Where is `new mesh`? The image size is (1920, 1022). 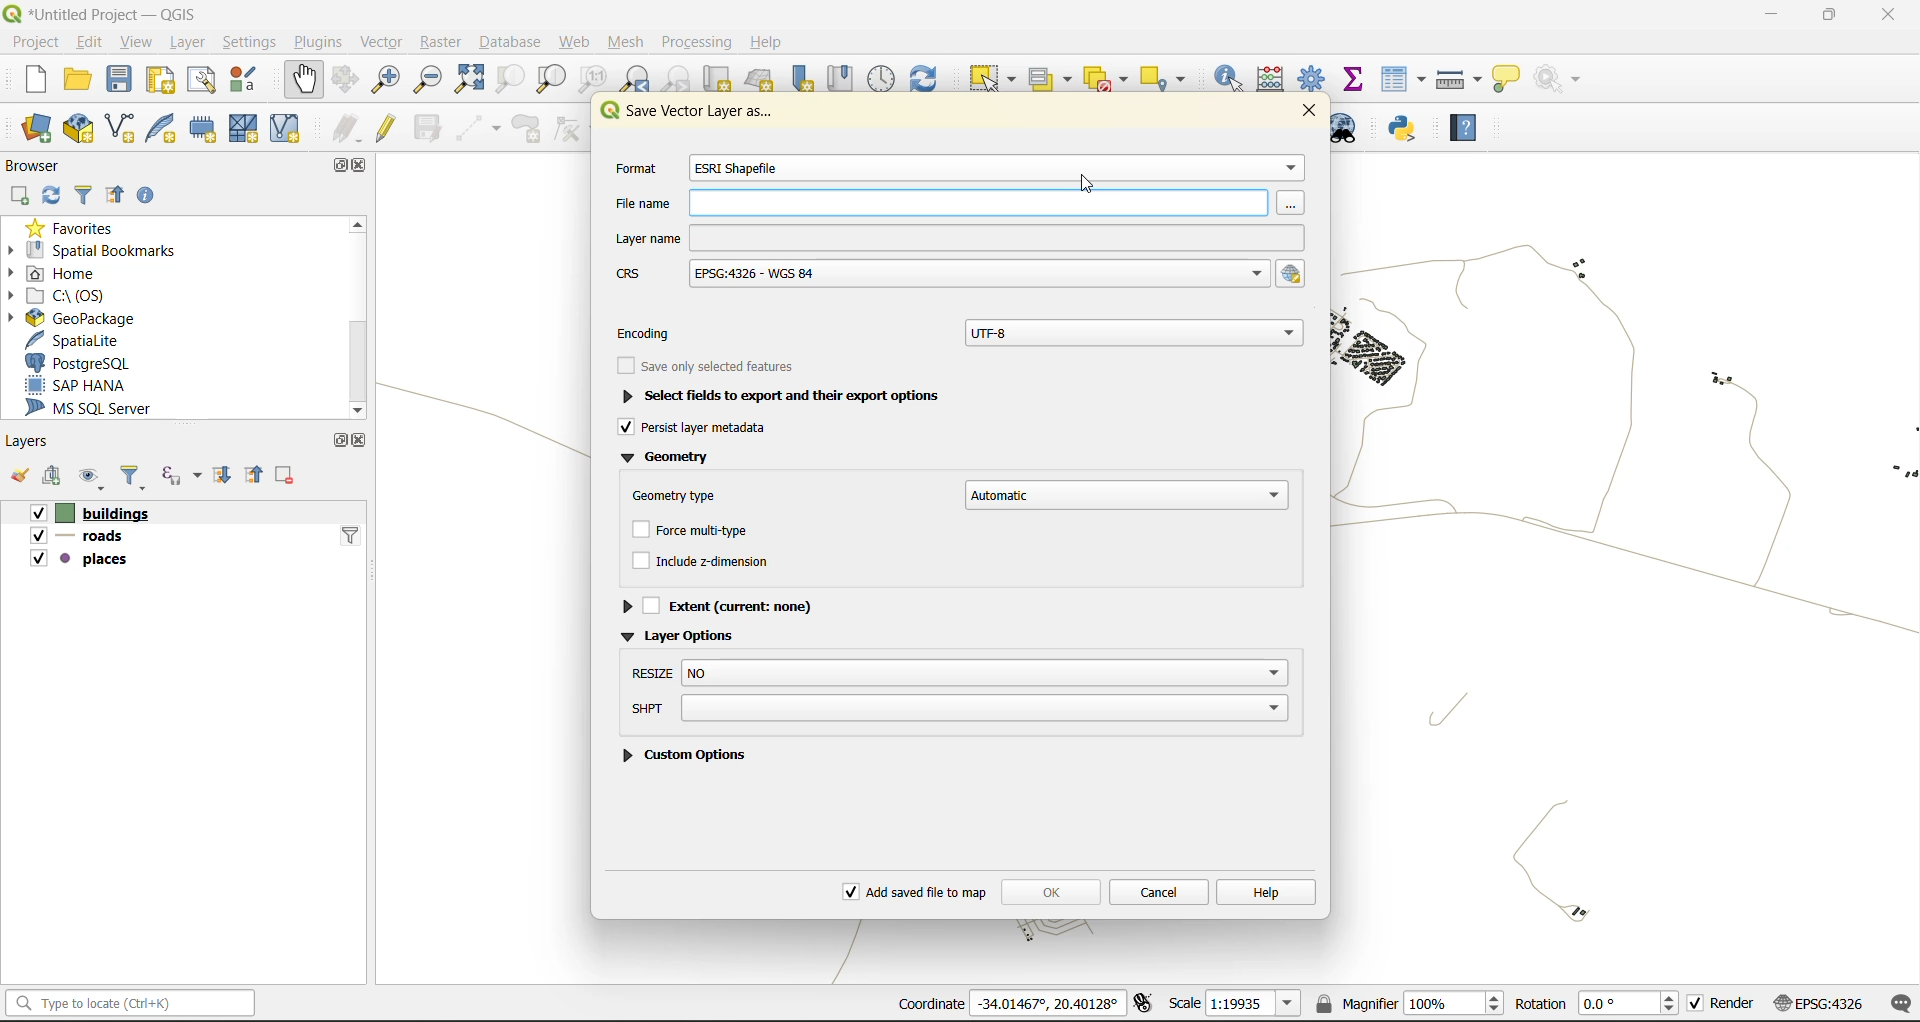
new mesh is located at coordinates (248, 128).